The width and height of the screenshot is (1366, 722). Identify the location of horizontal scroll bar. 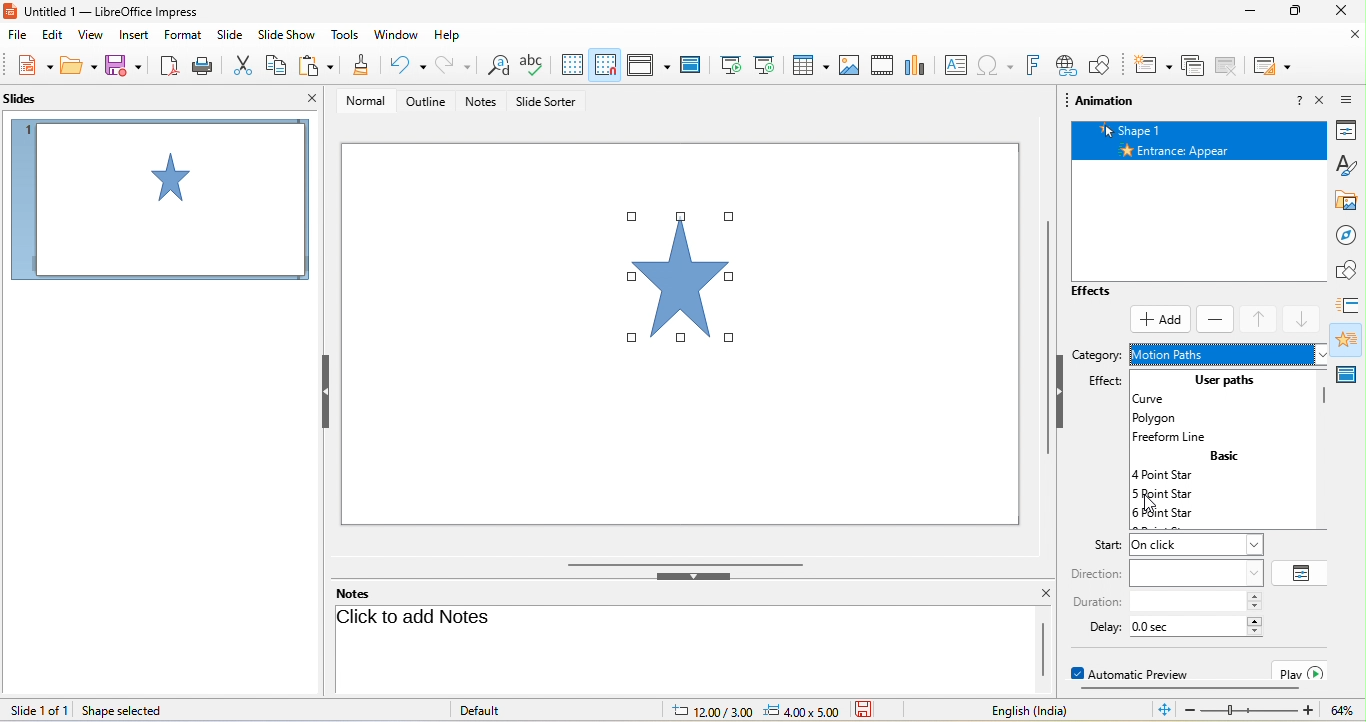
(1186, 690).